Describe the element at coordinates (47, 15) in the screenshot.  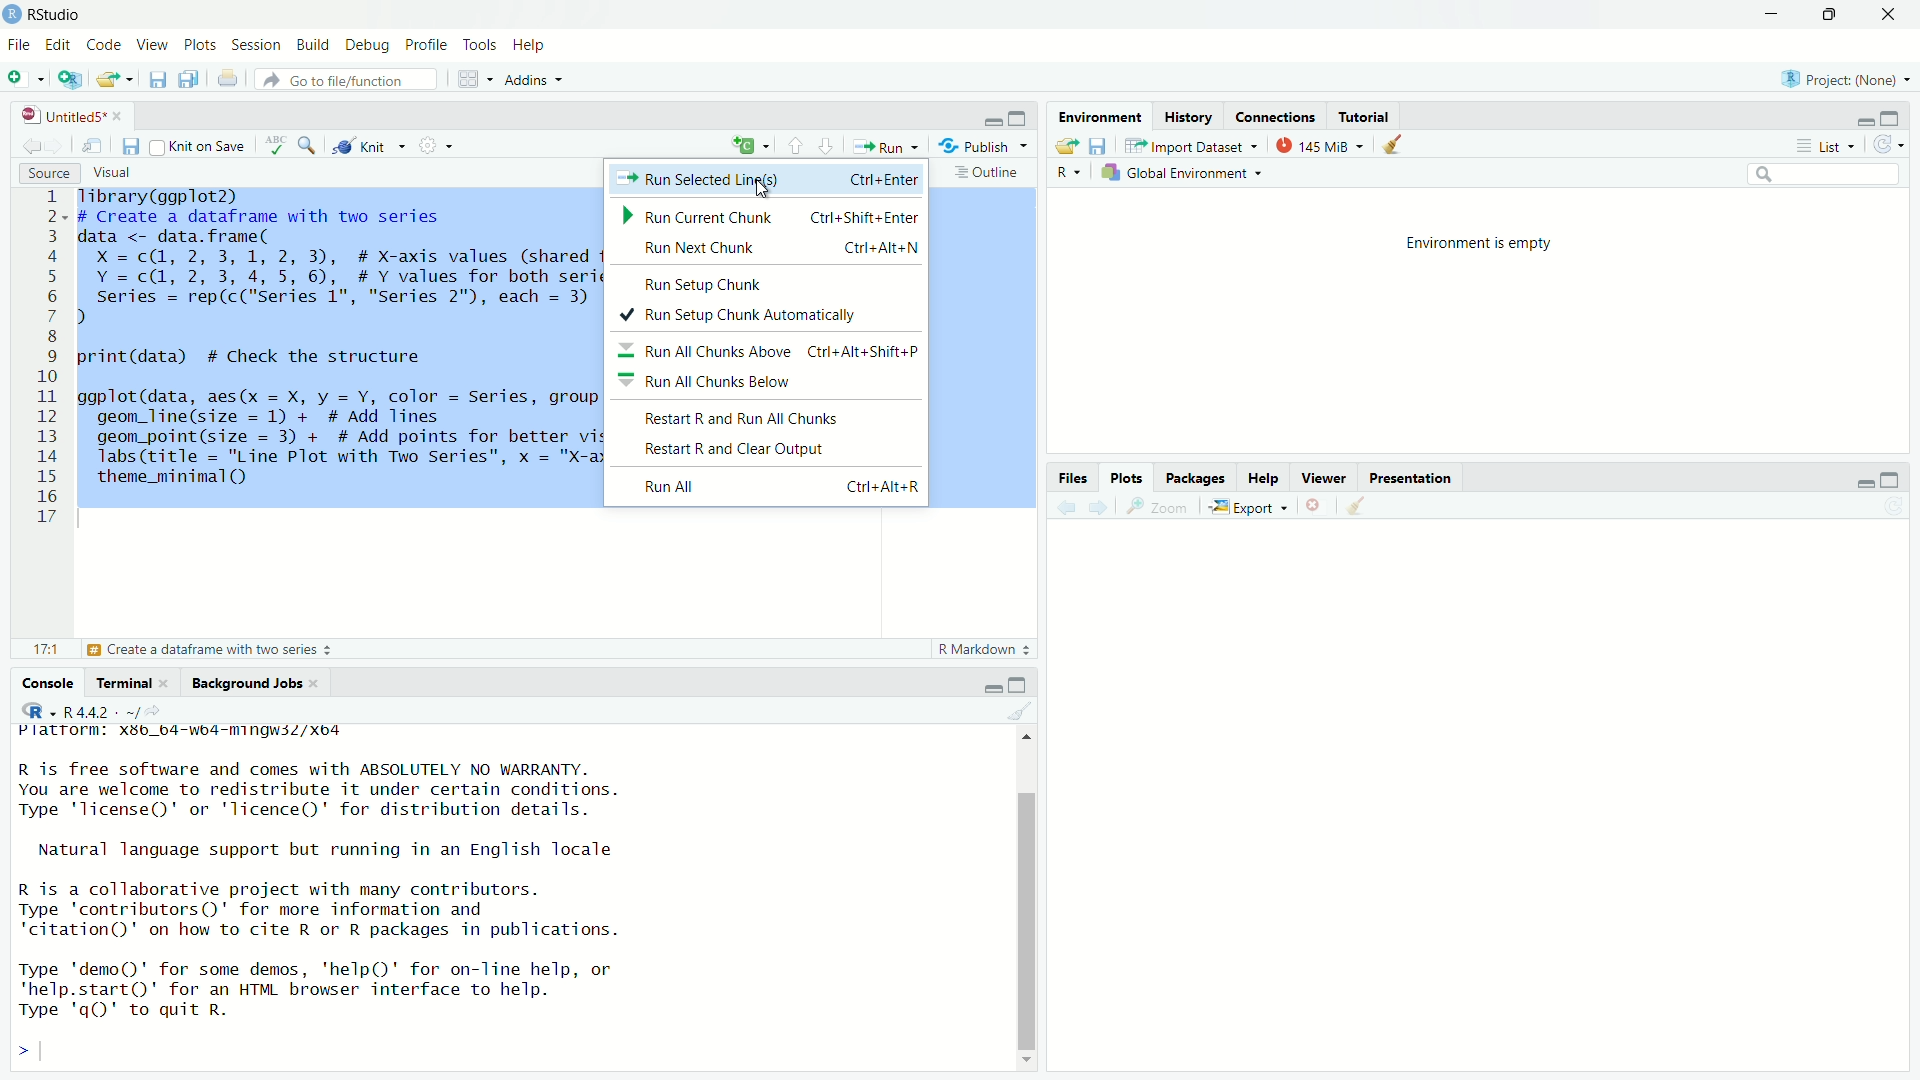
I see `Rstudio` at that location.